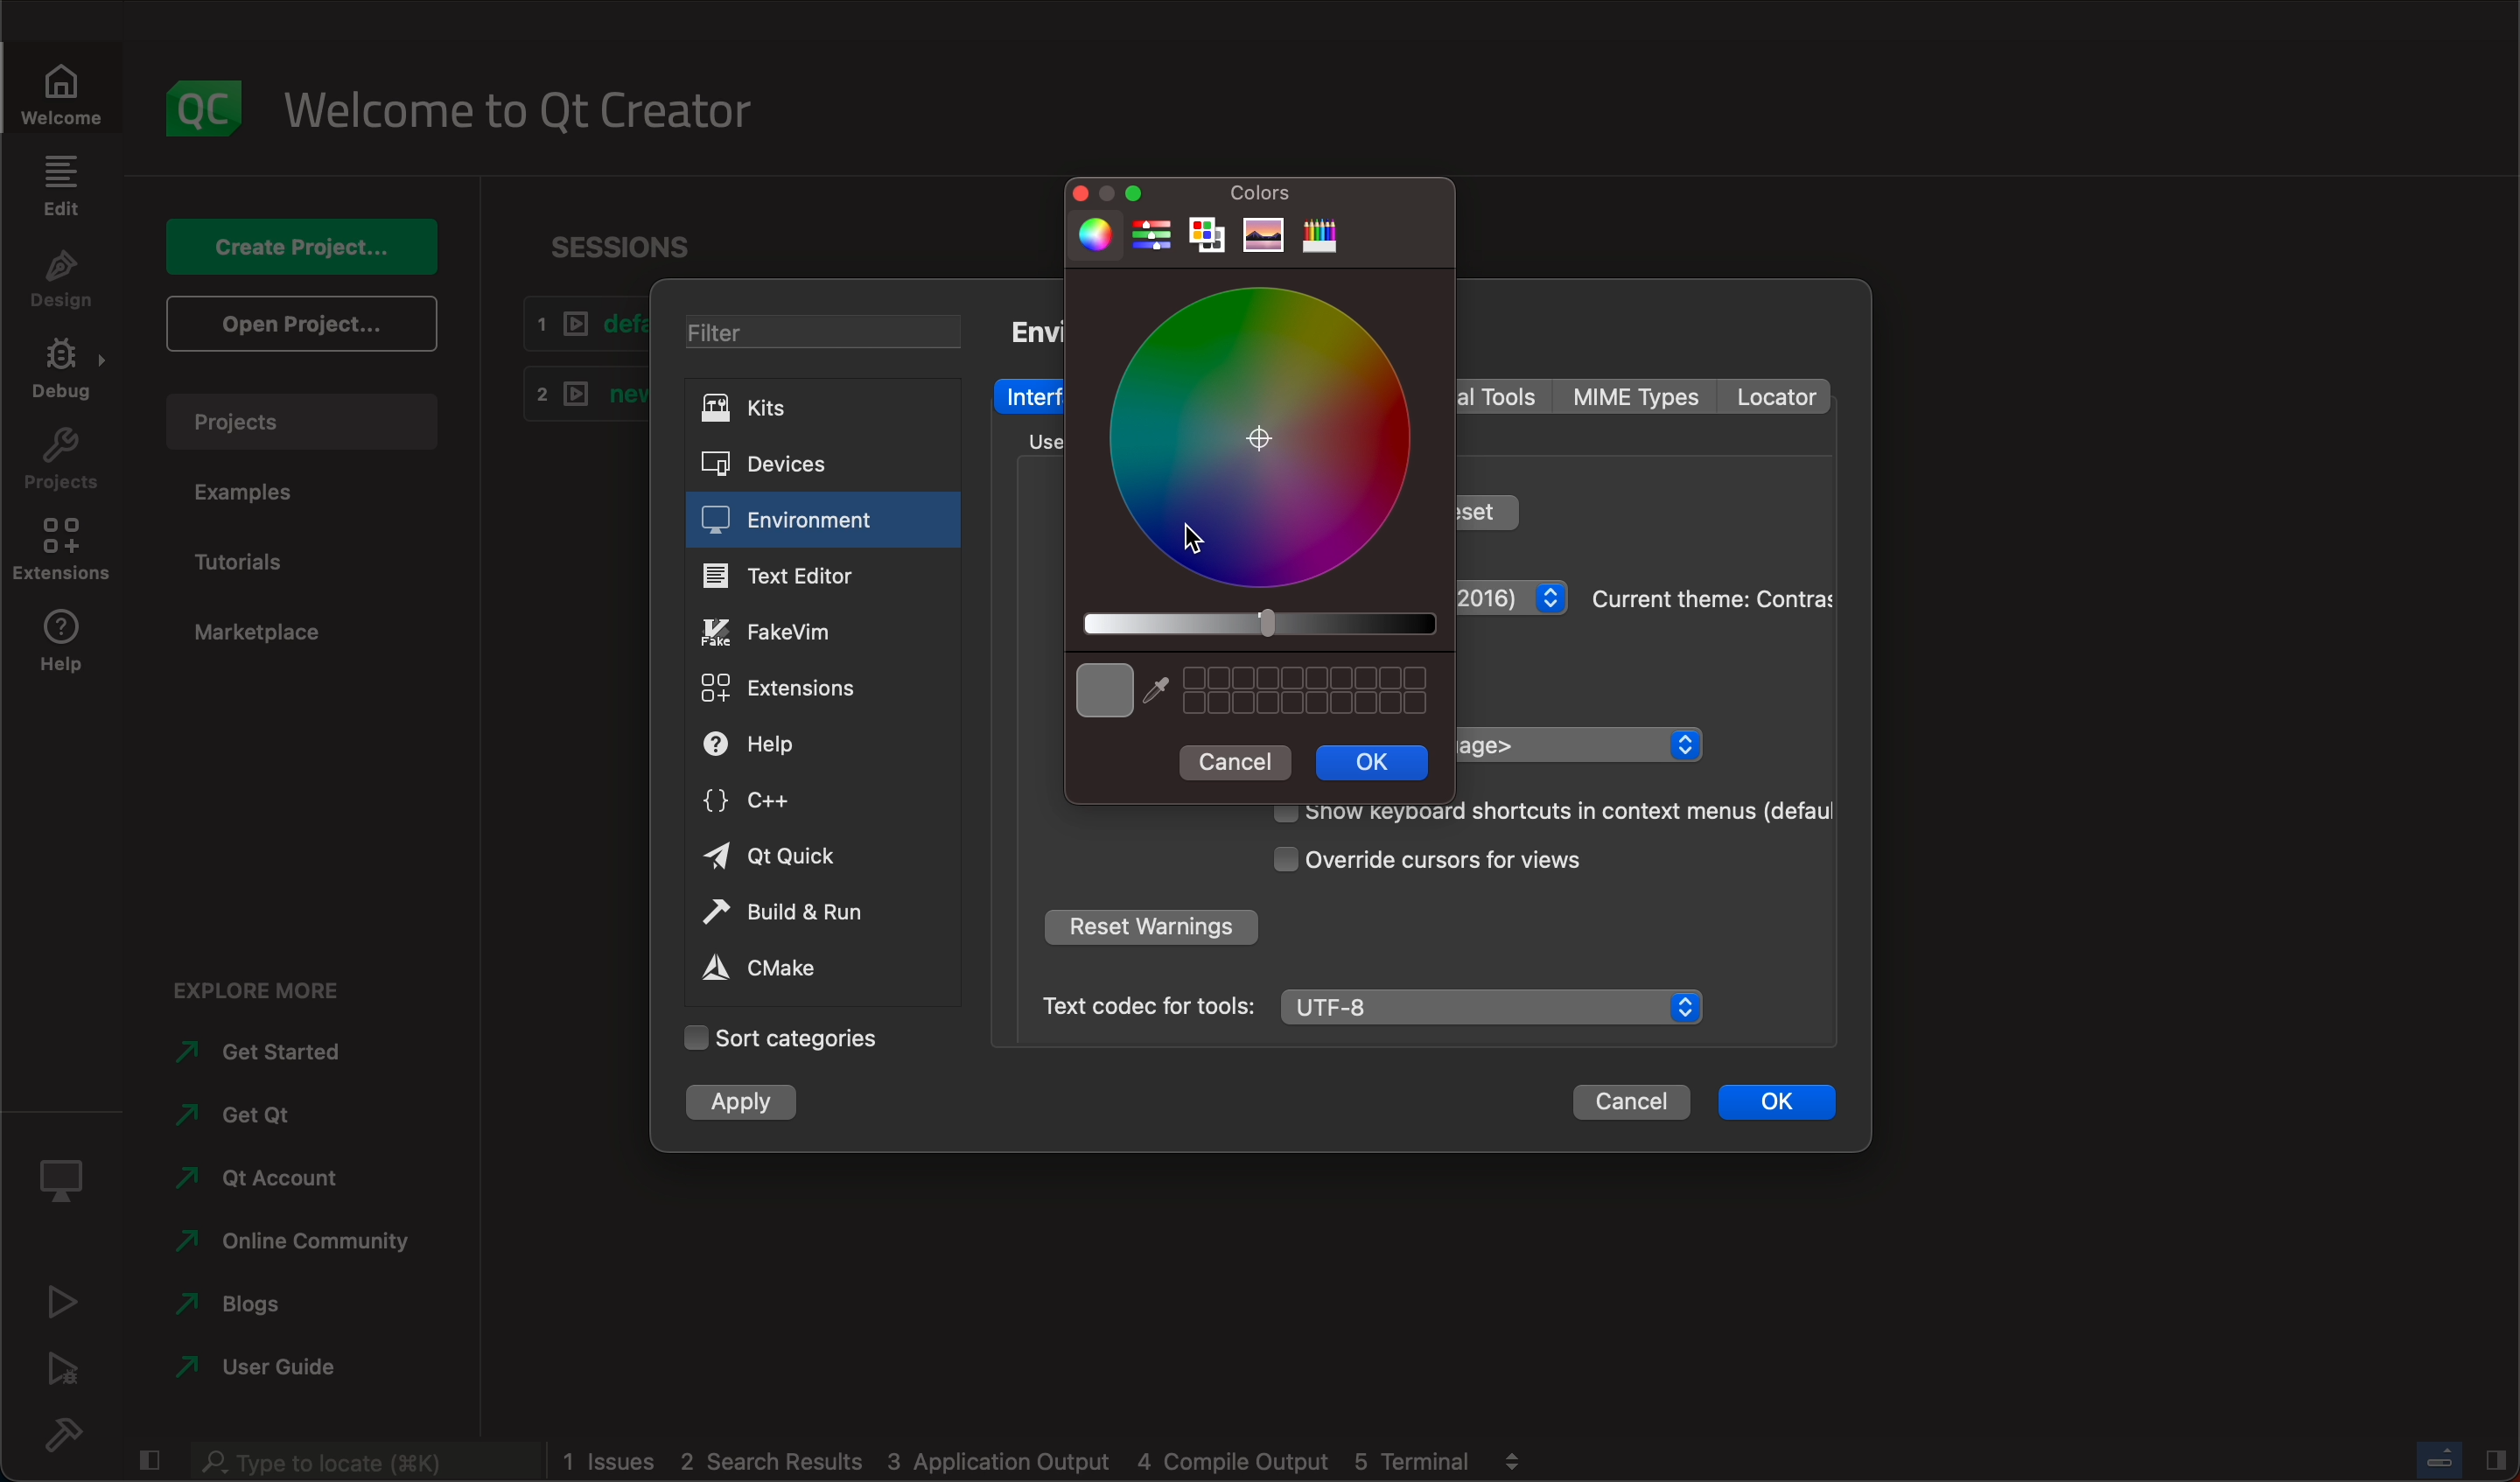  What do you see at coordinates (1265, 195) in the screenshot?
I see `colors` at bounding box center [1265, 195].